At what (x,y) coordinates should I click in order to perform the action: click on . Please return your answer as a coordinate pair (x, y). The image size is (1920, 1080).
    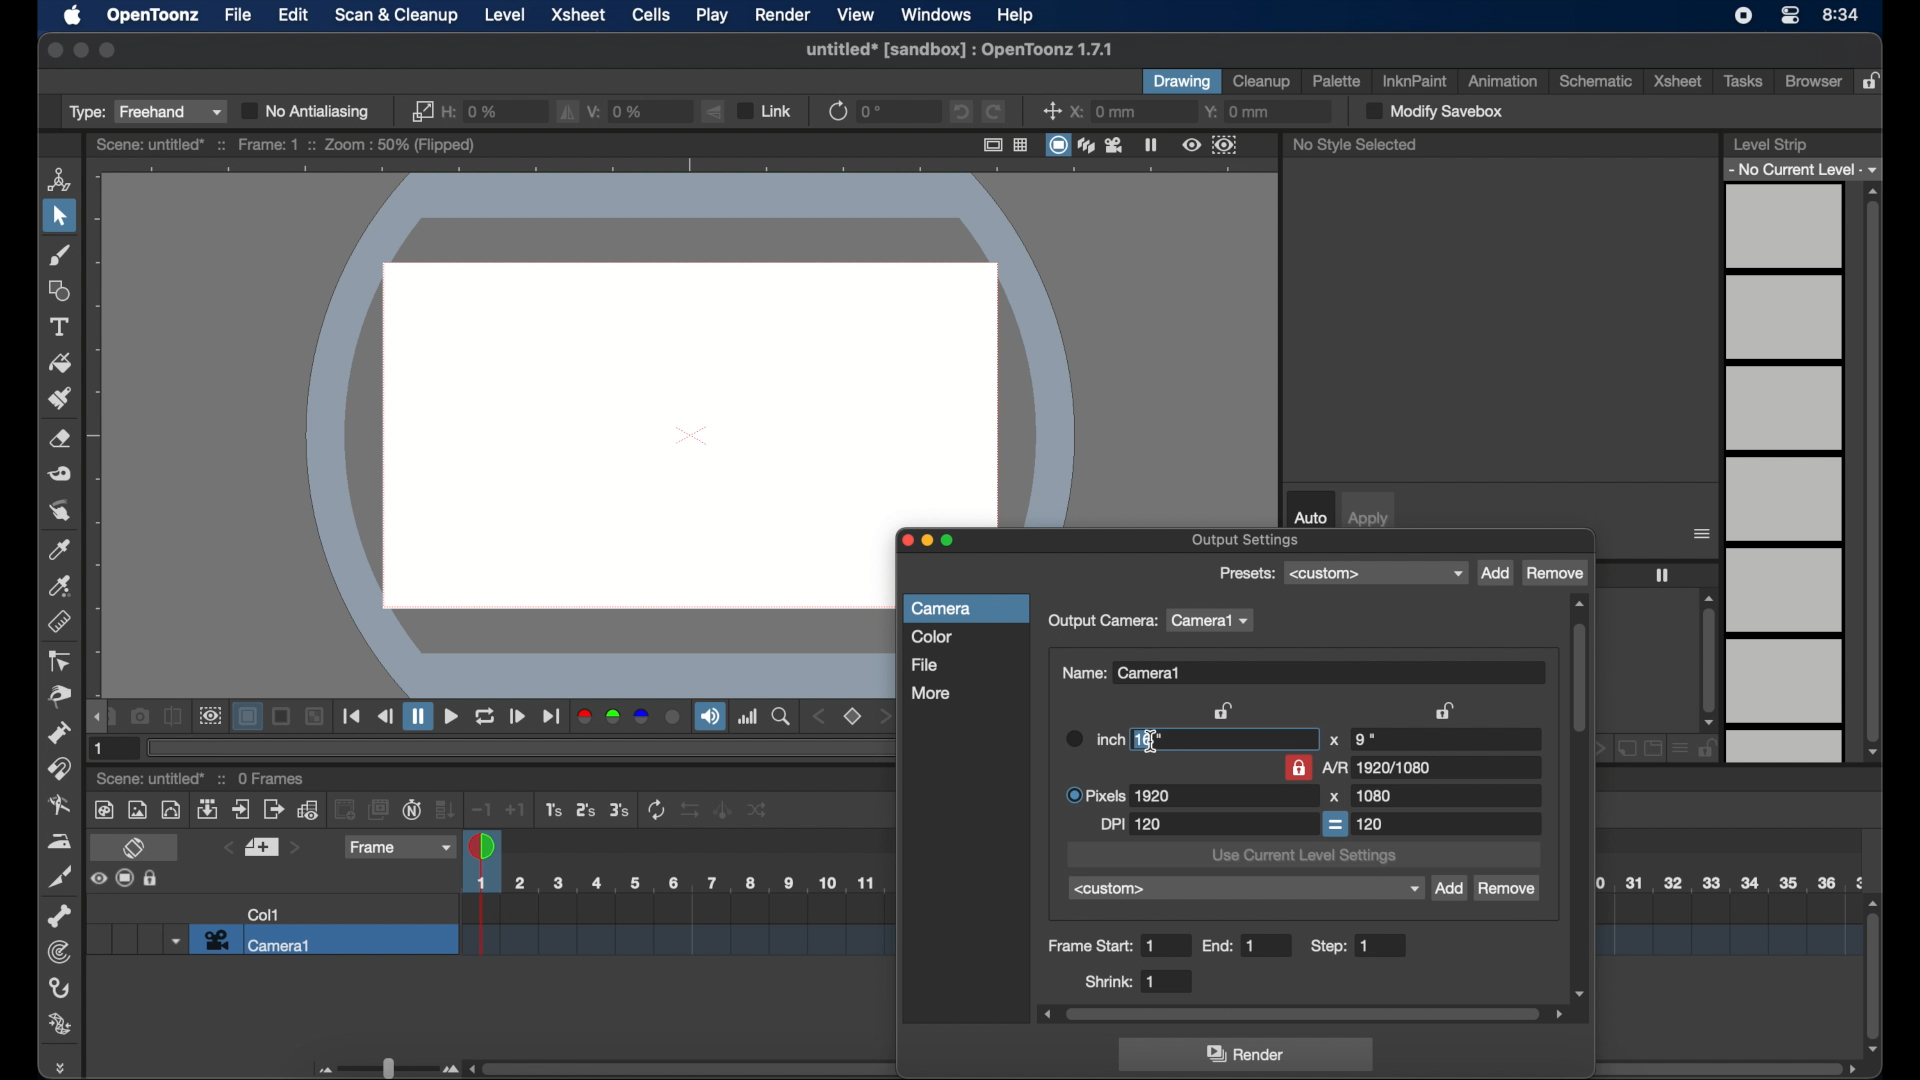
    Looking at the image, I should click on (381, 810).